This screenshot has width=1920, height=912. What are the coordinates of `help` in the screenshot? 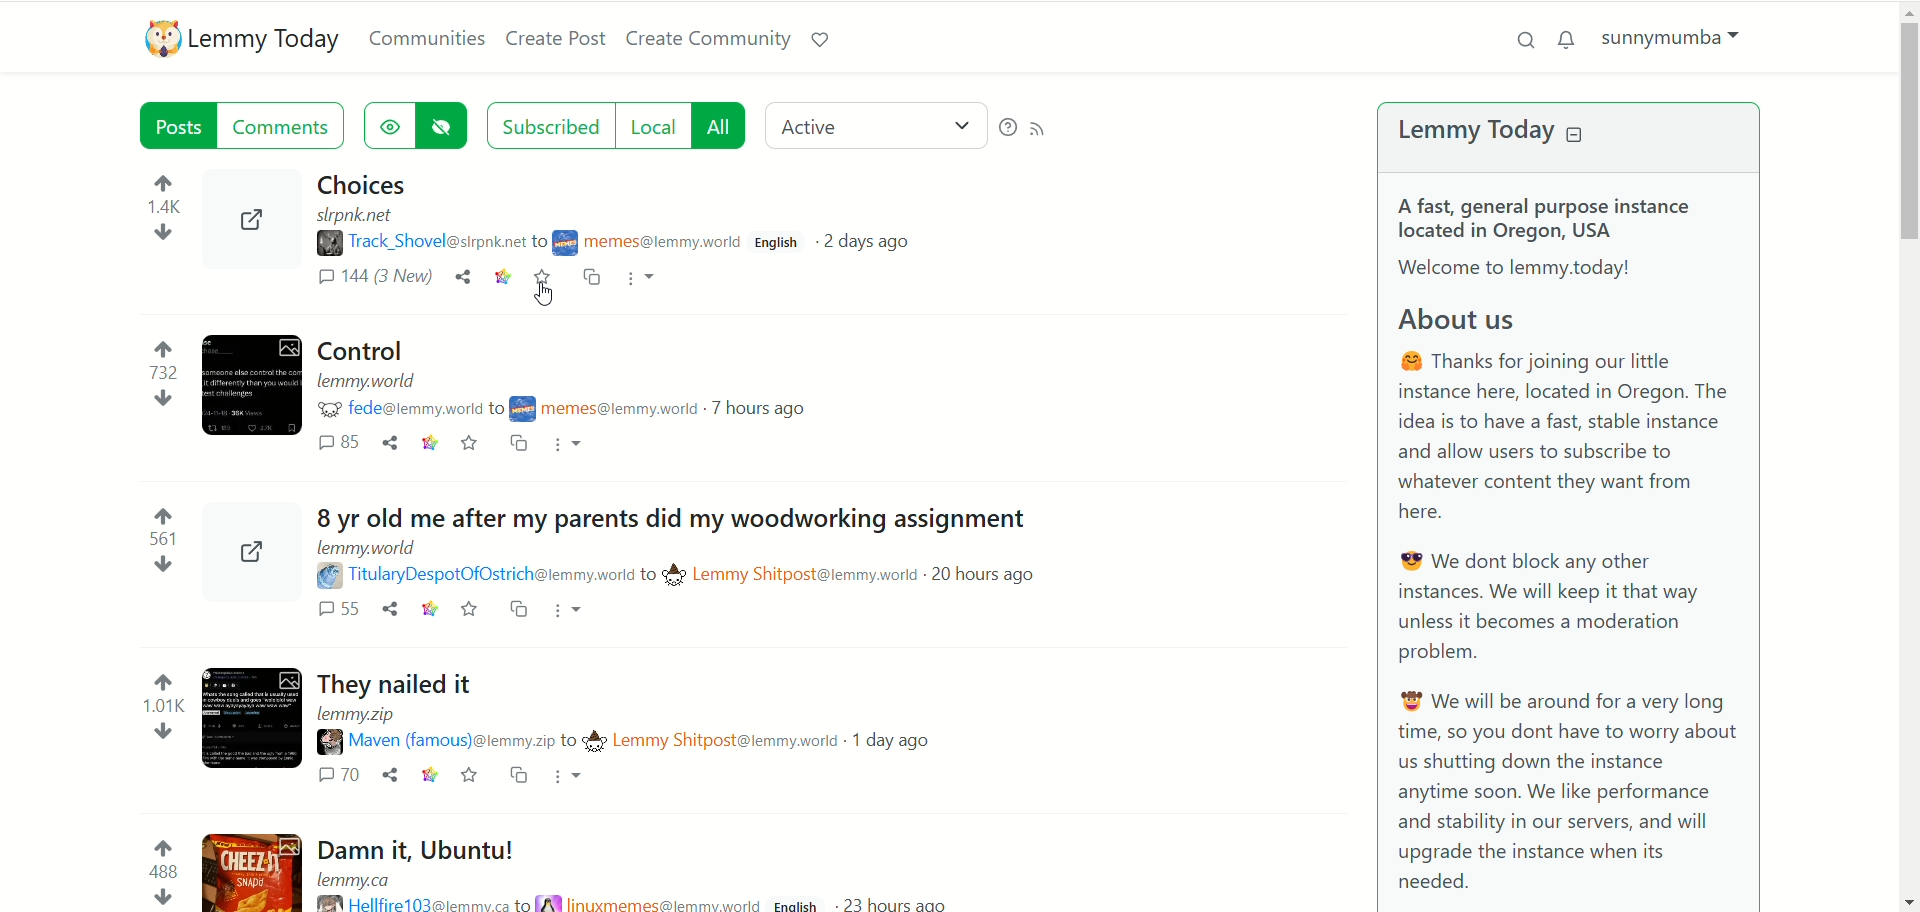 It's located at (1006, 126).